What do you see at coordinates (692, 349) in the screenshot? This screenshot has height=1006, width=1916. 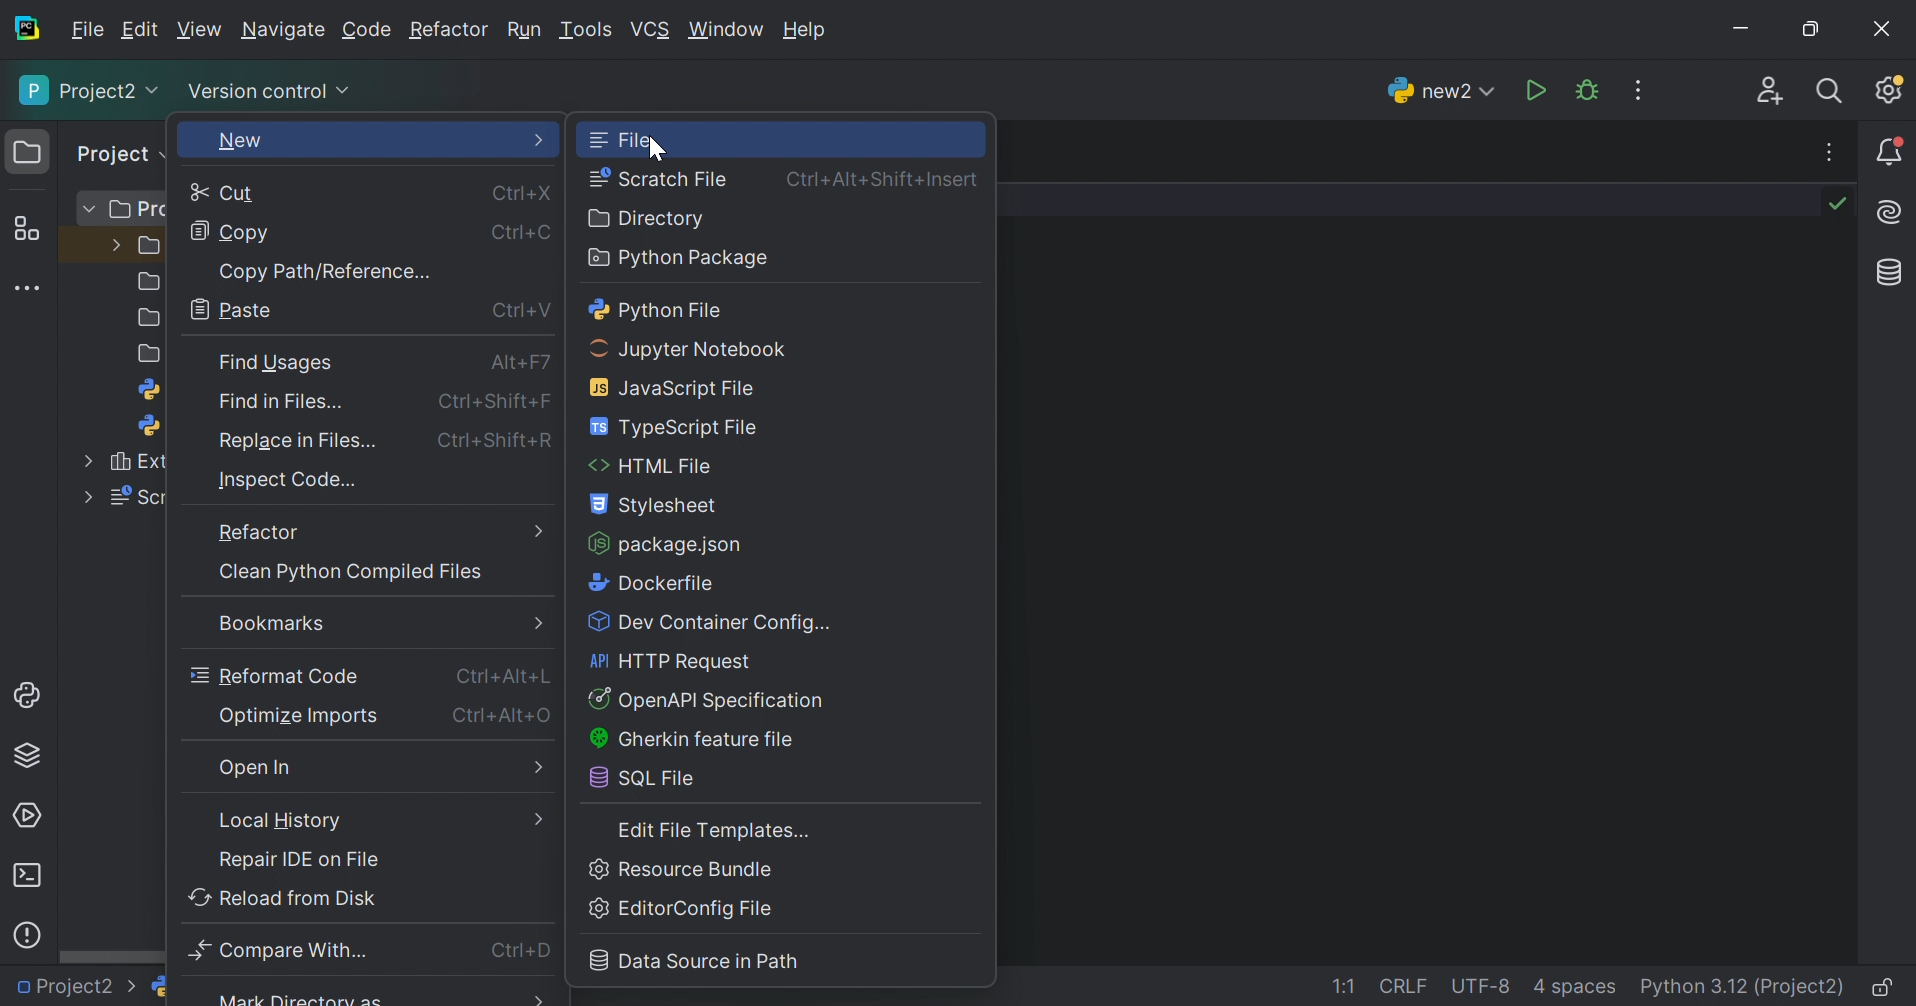 I see `Jupyter notebook` at bounding box center [692, 349].